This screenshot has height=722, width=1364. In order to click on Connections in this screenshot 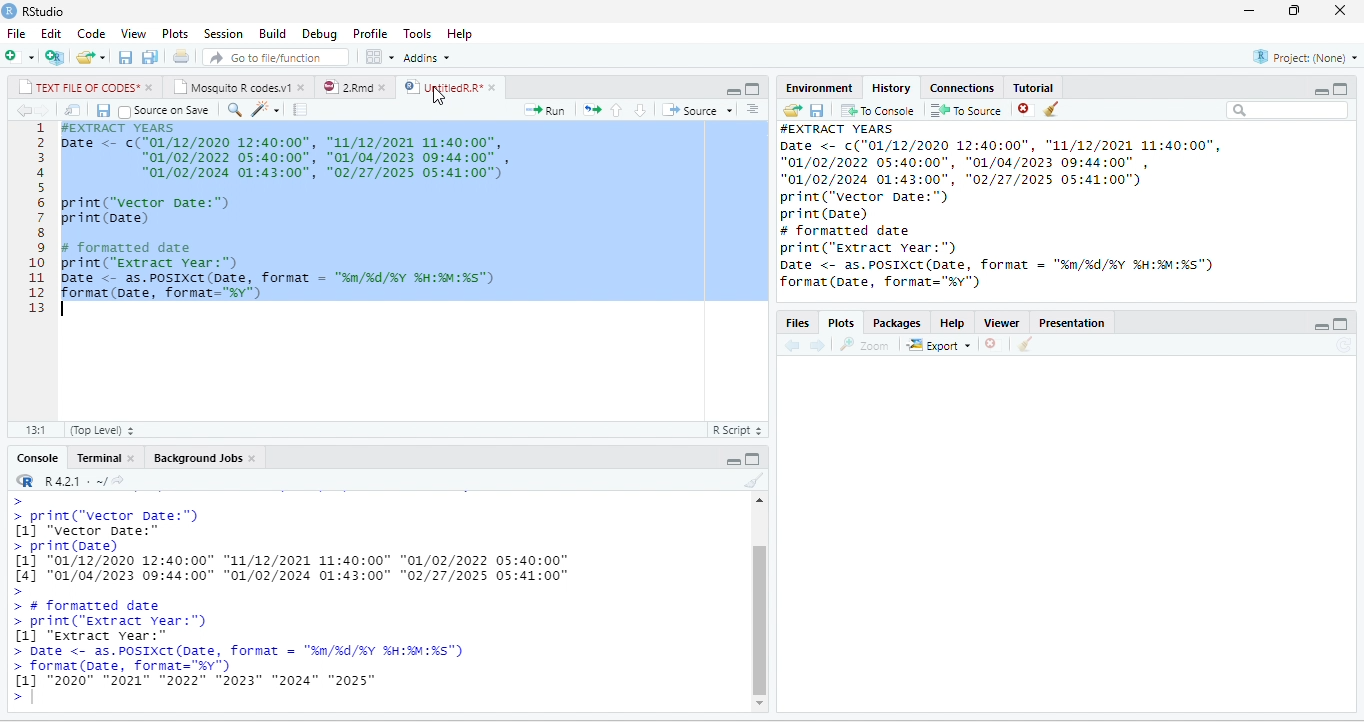, I will do `click(963, 89)`.